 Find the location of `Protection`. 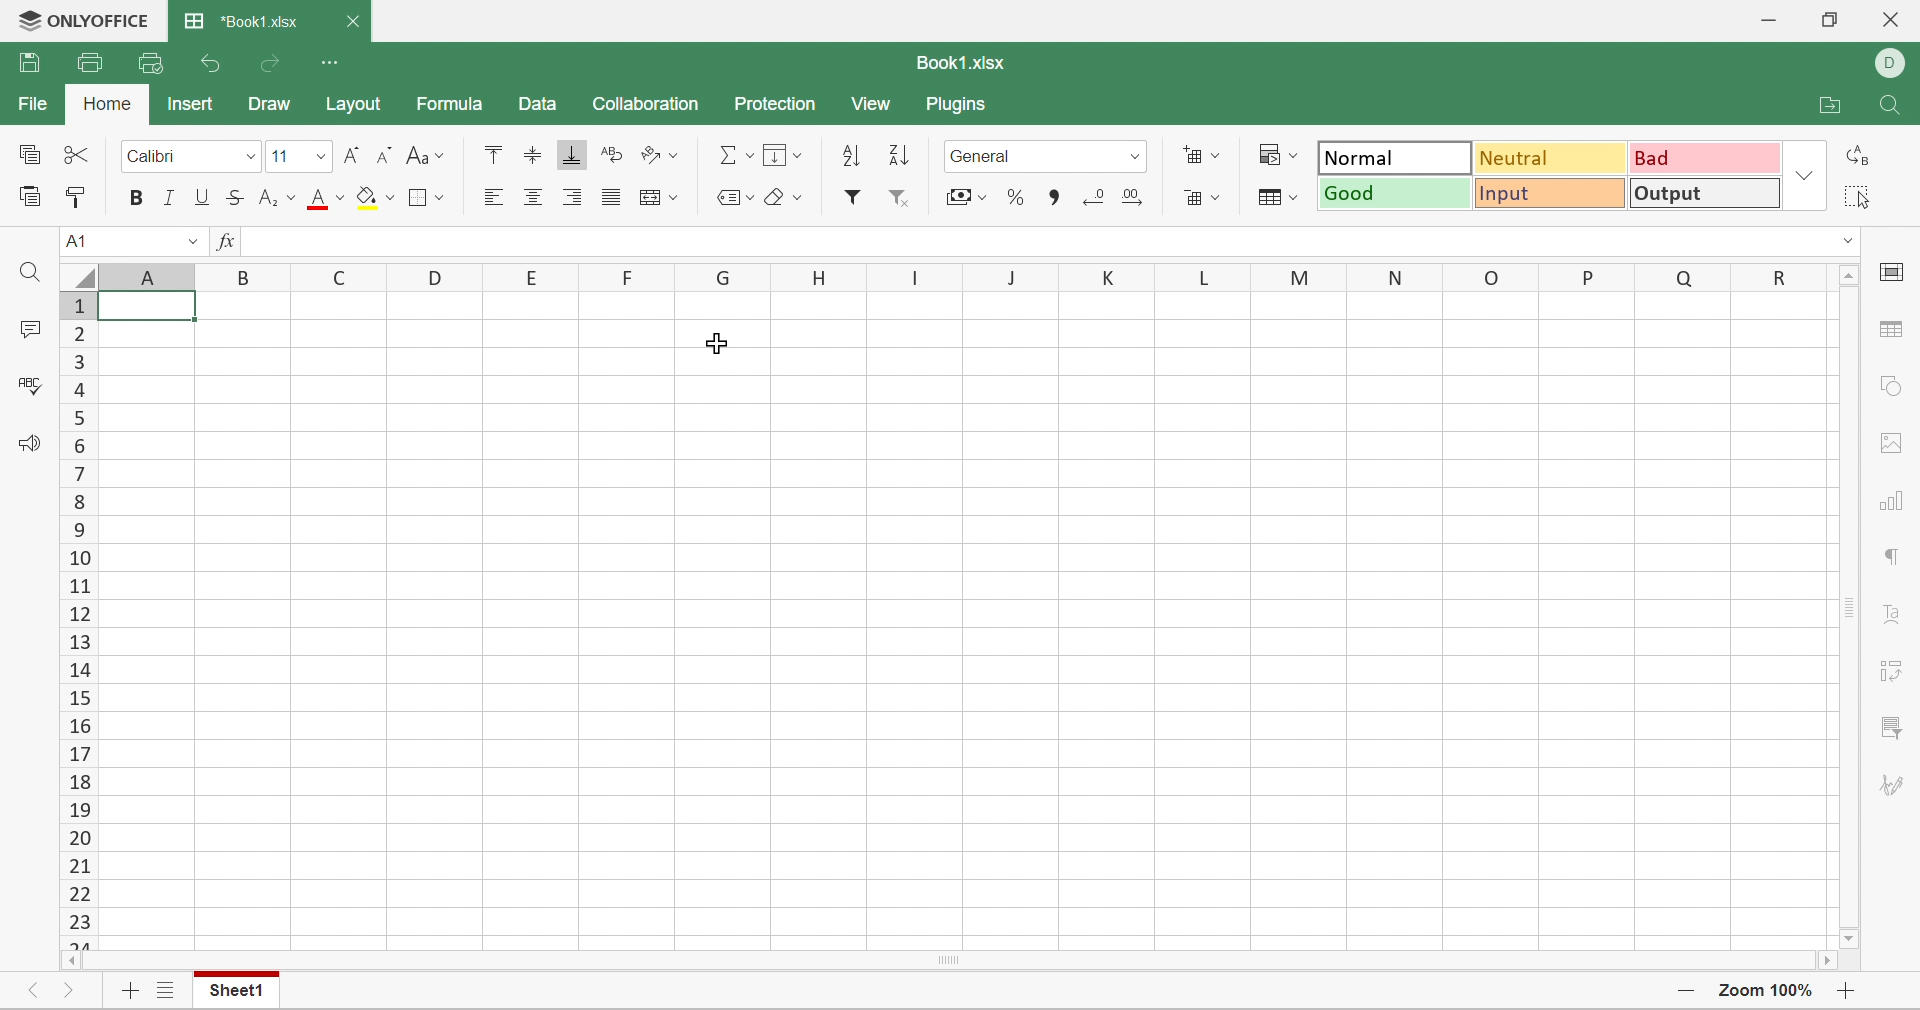

Protection is located at coordinates (773, 105).